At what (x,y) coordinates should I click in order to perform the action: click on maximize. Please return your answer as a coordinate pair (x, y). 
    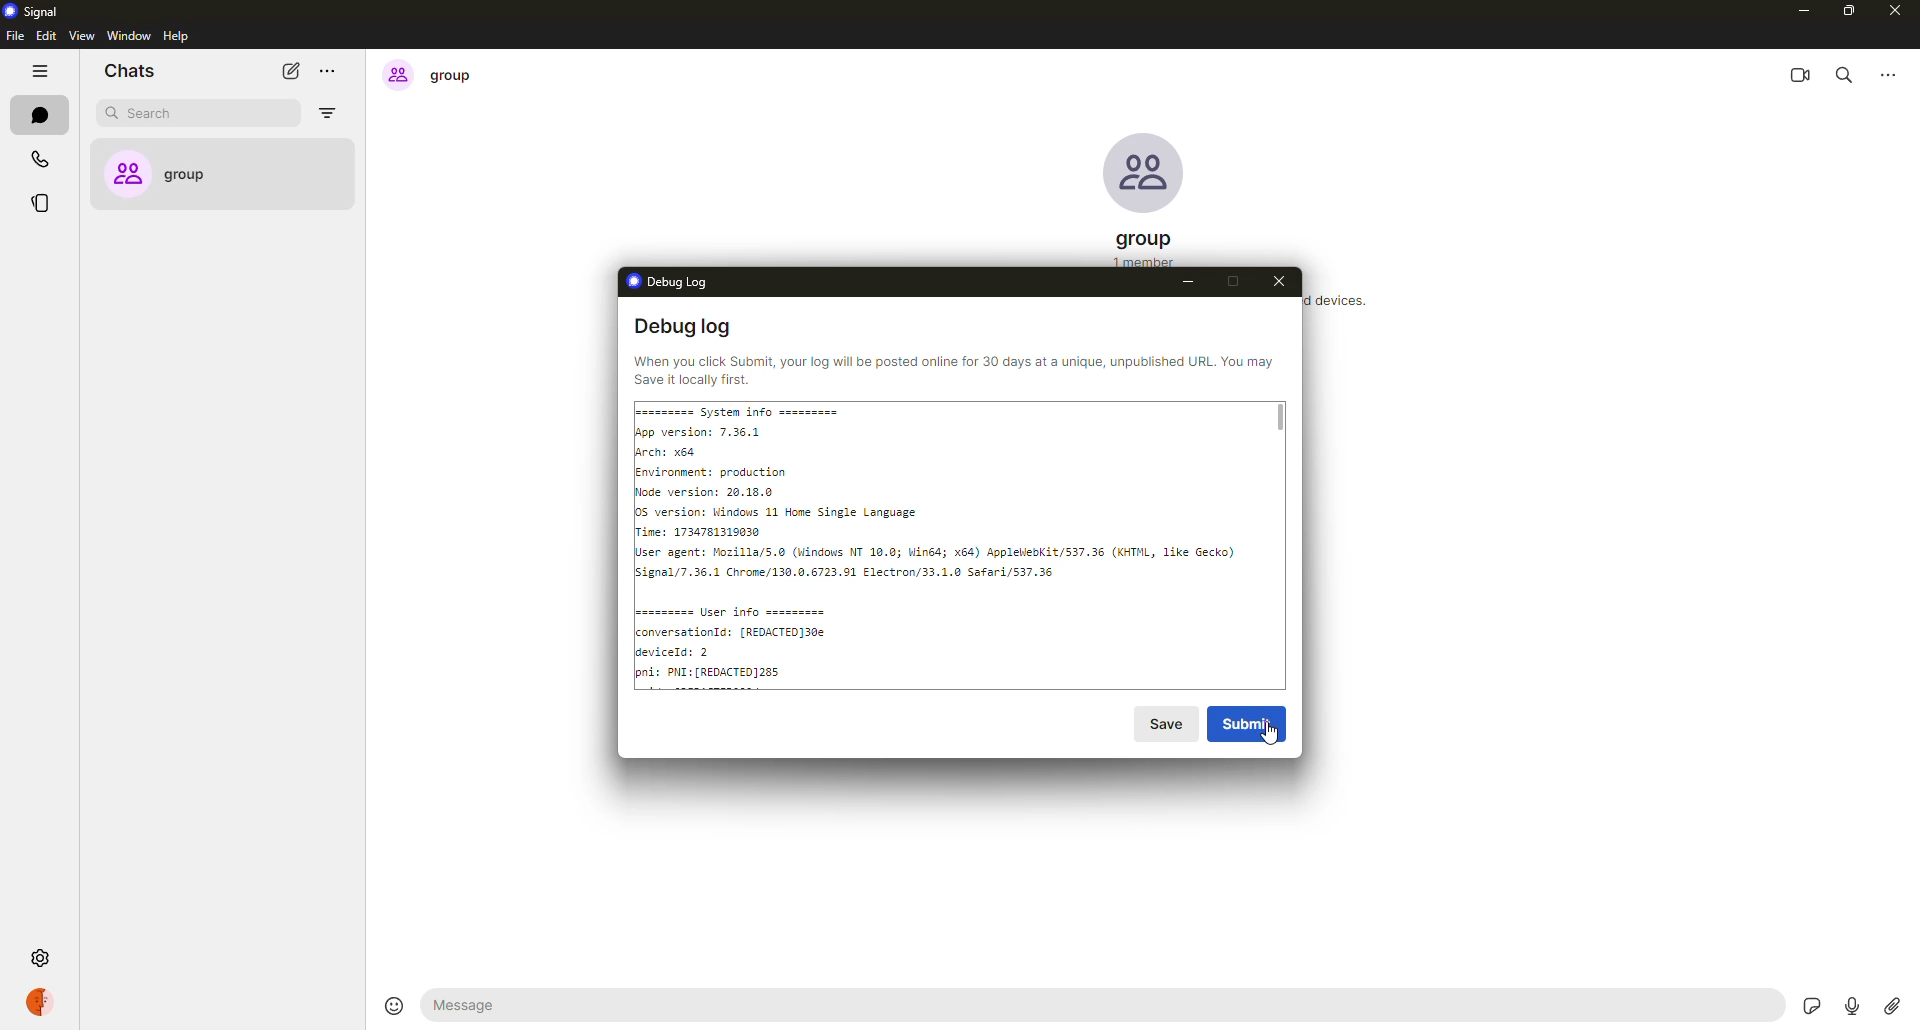
    Looking at the image, I should click on (1232, 280).